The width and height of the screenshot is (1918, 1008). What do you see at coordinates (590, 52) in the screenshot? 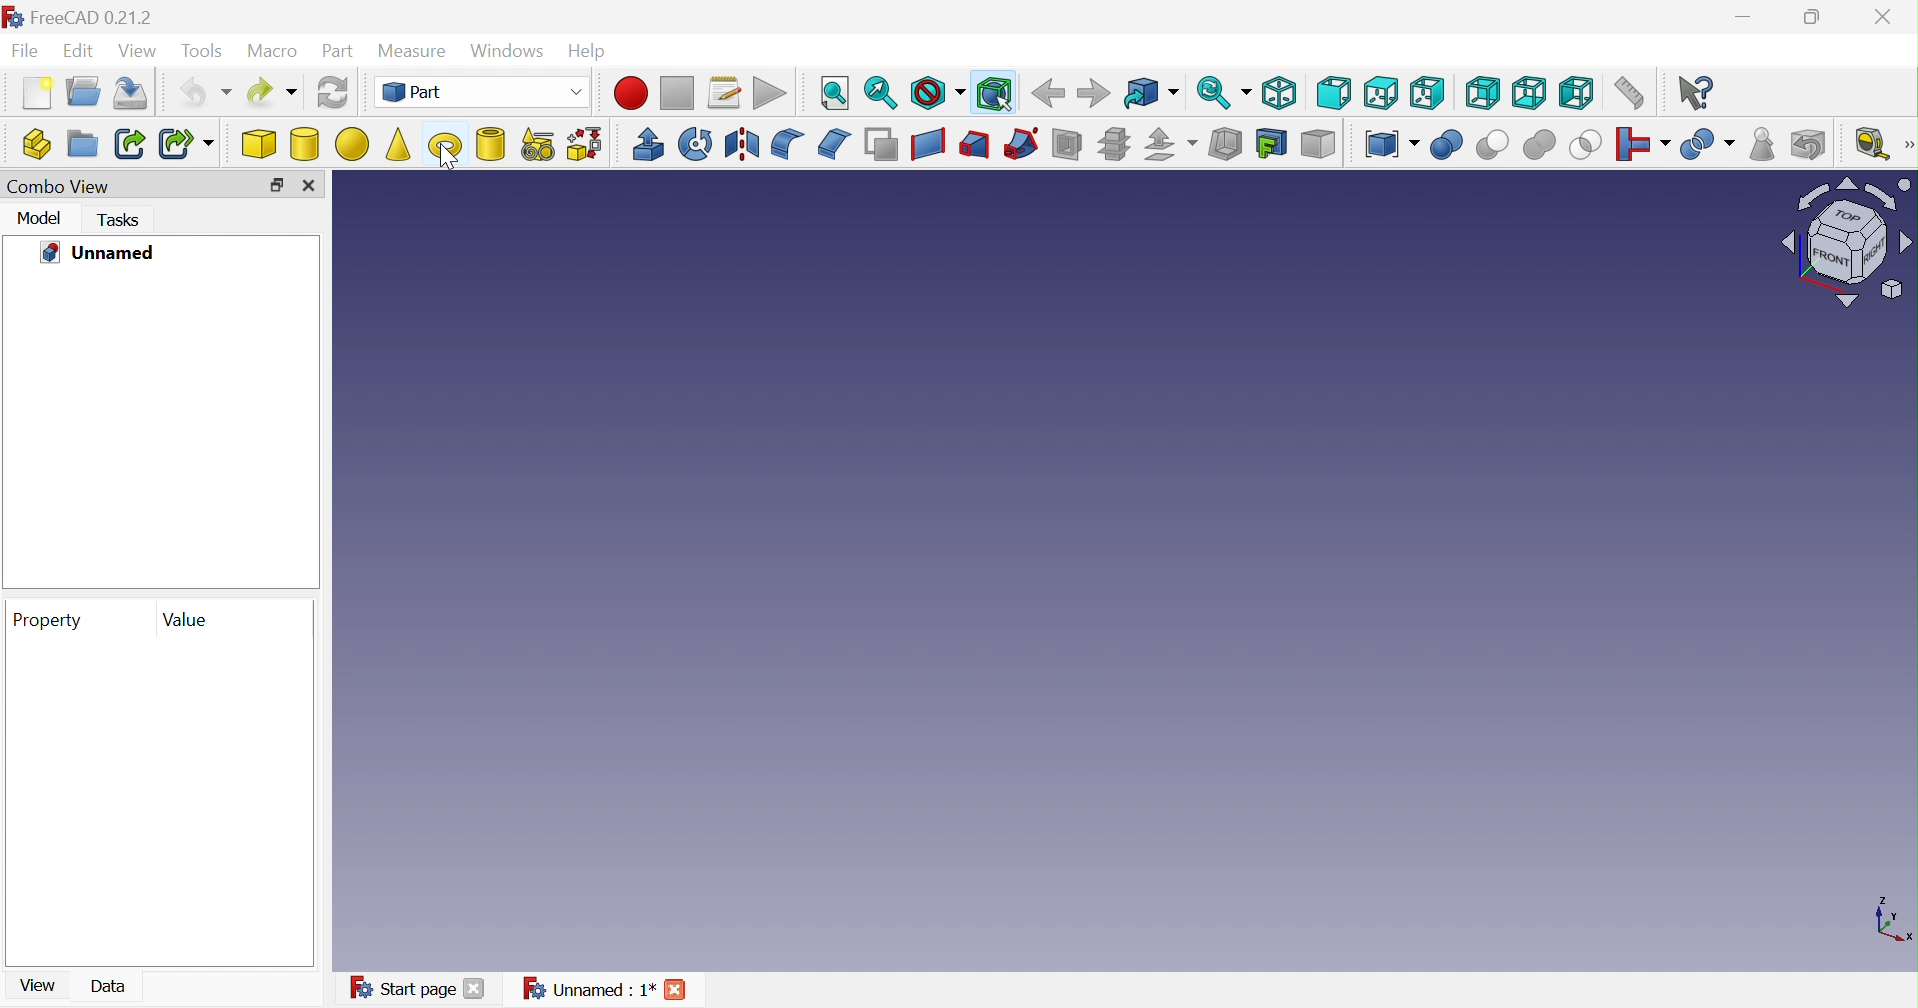
I see `Help` at bounding box center [590, 52].